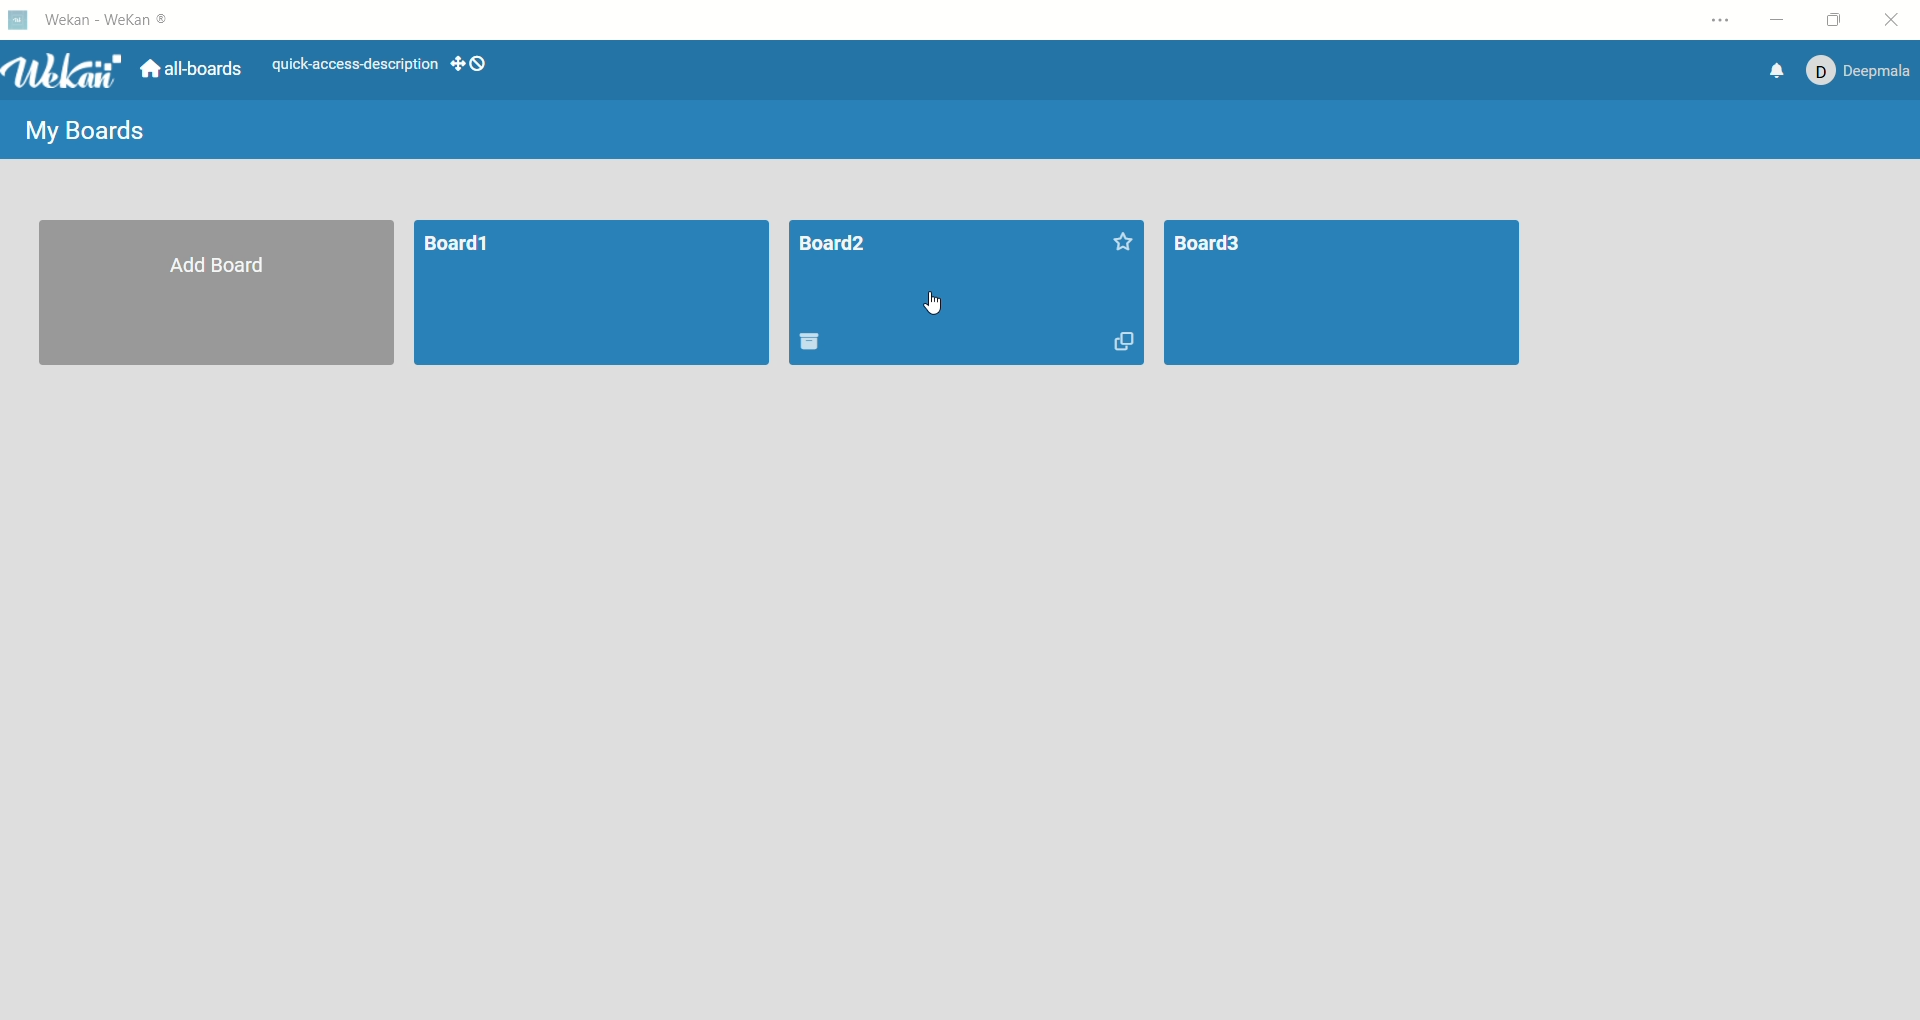 The height and width of the screenshot is (1020, 1920). Describe the element at coordinates (67, 71) in the screenshot. I see `wekan` at that location.